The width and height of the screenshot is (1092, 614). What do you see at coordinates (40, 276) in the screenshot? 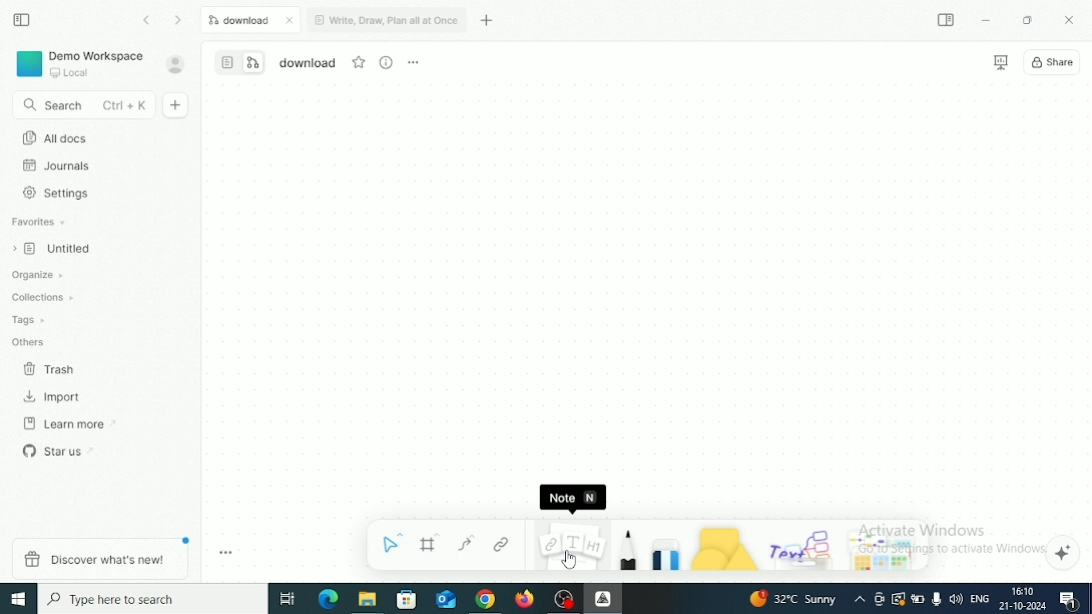
I see `Organize` at bounding box center [40, 276].